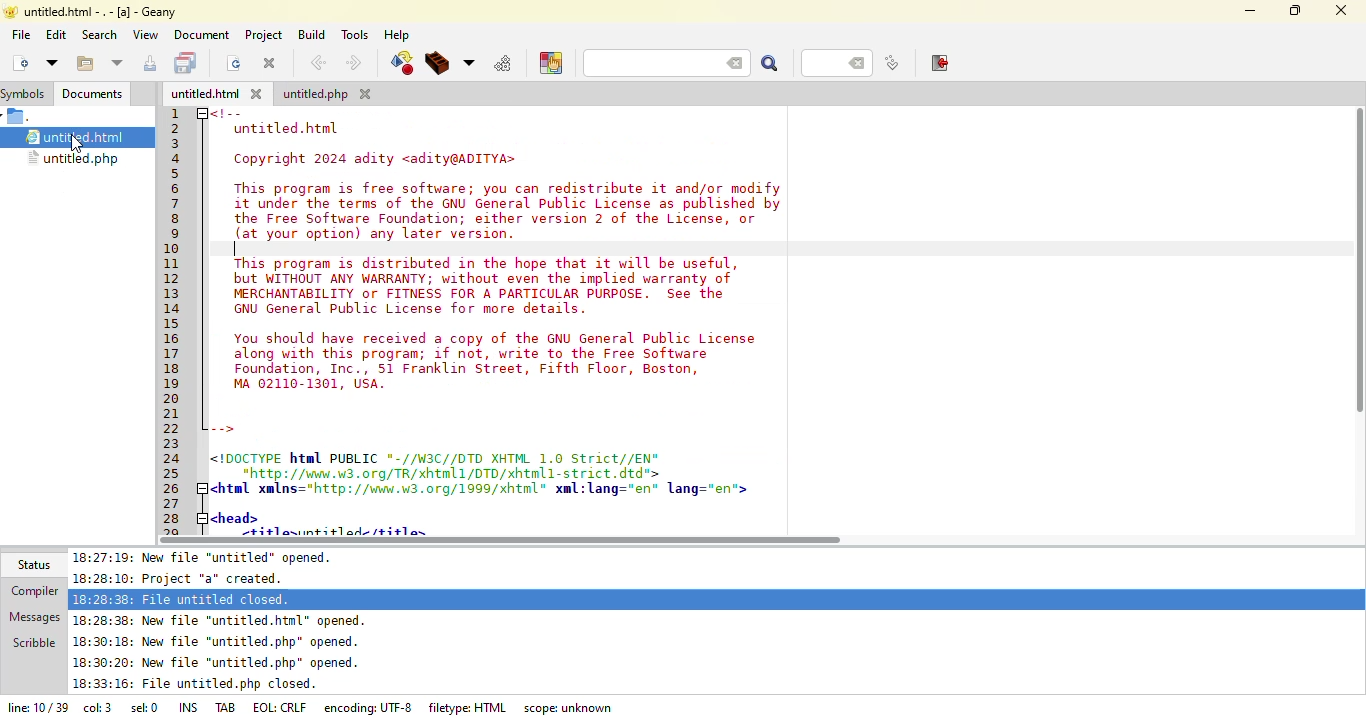  What do you see at coordinates (551, 64) in the screenshot?
I see `open a color chooser` at bounding box center [551, 64].